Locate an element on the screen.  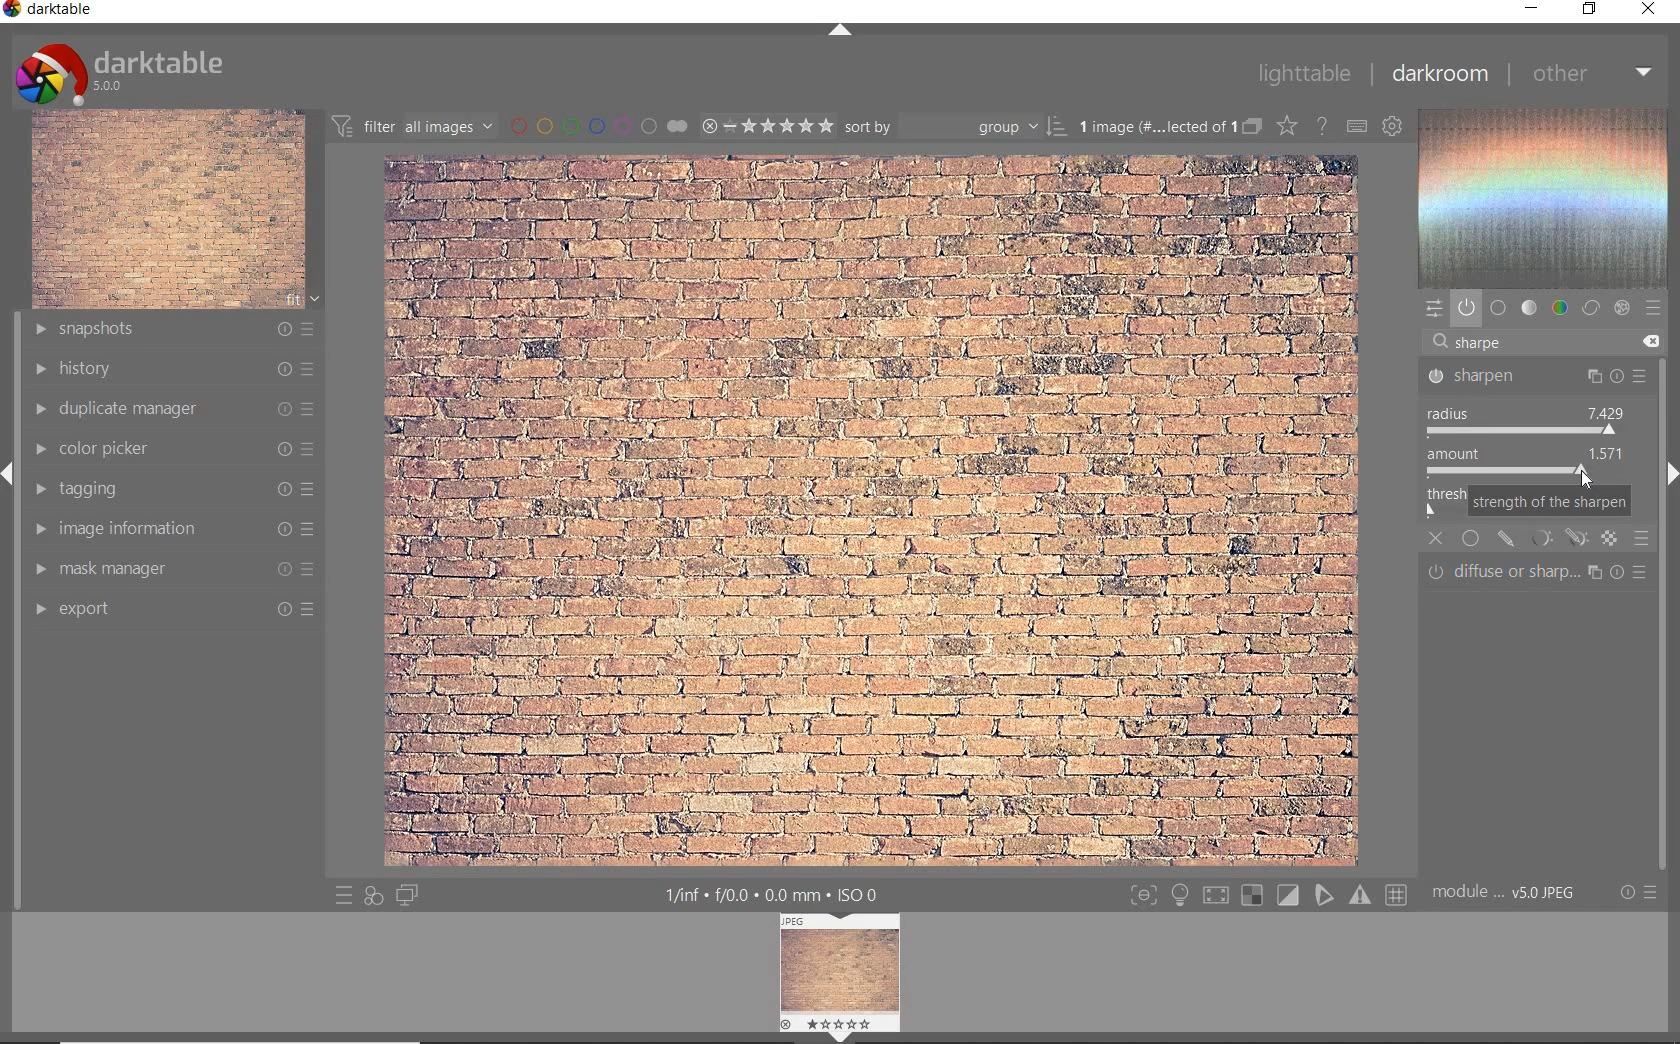
other is located at coordinates (1593, 75).